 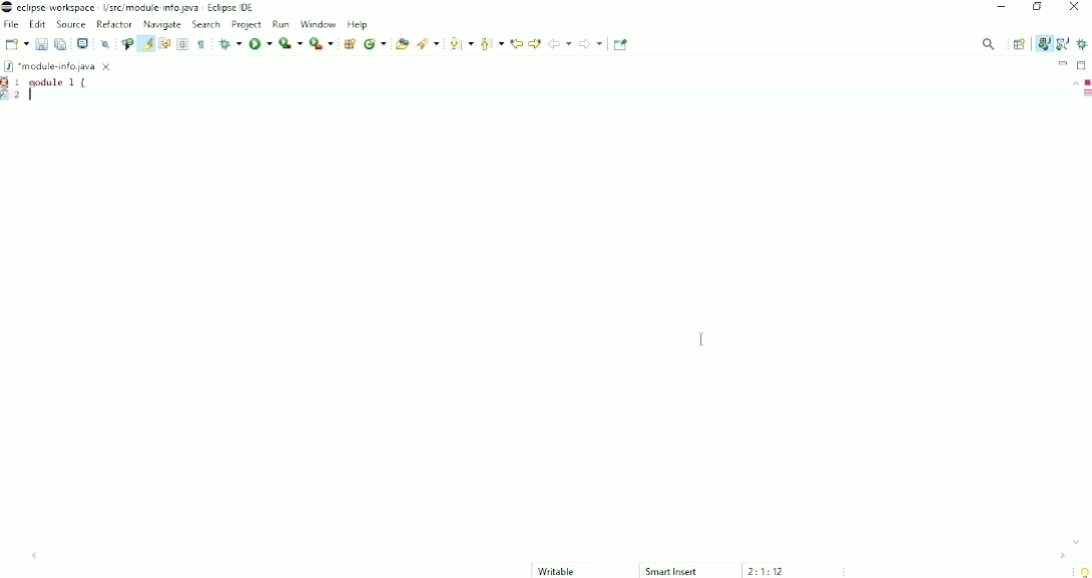 I want to click on Run, so click(x=260, y=43).